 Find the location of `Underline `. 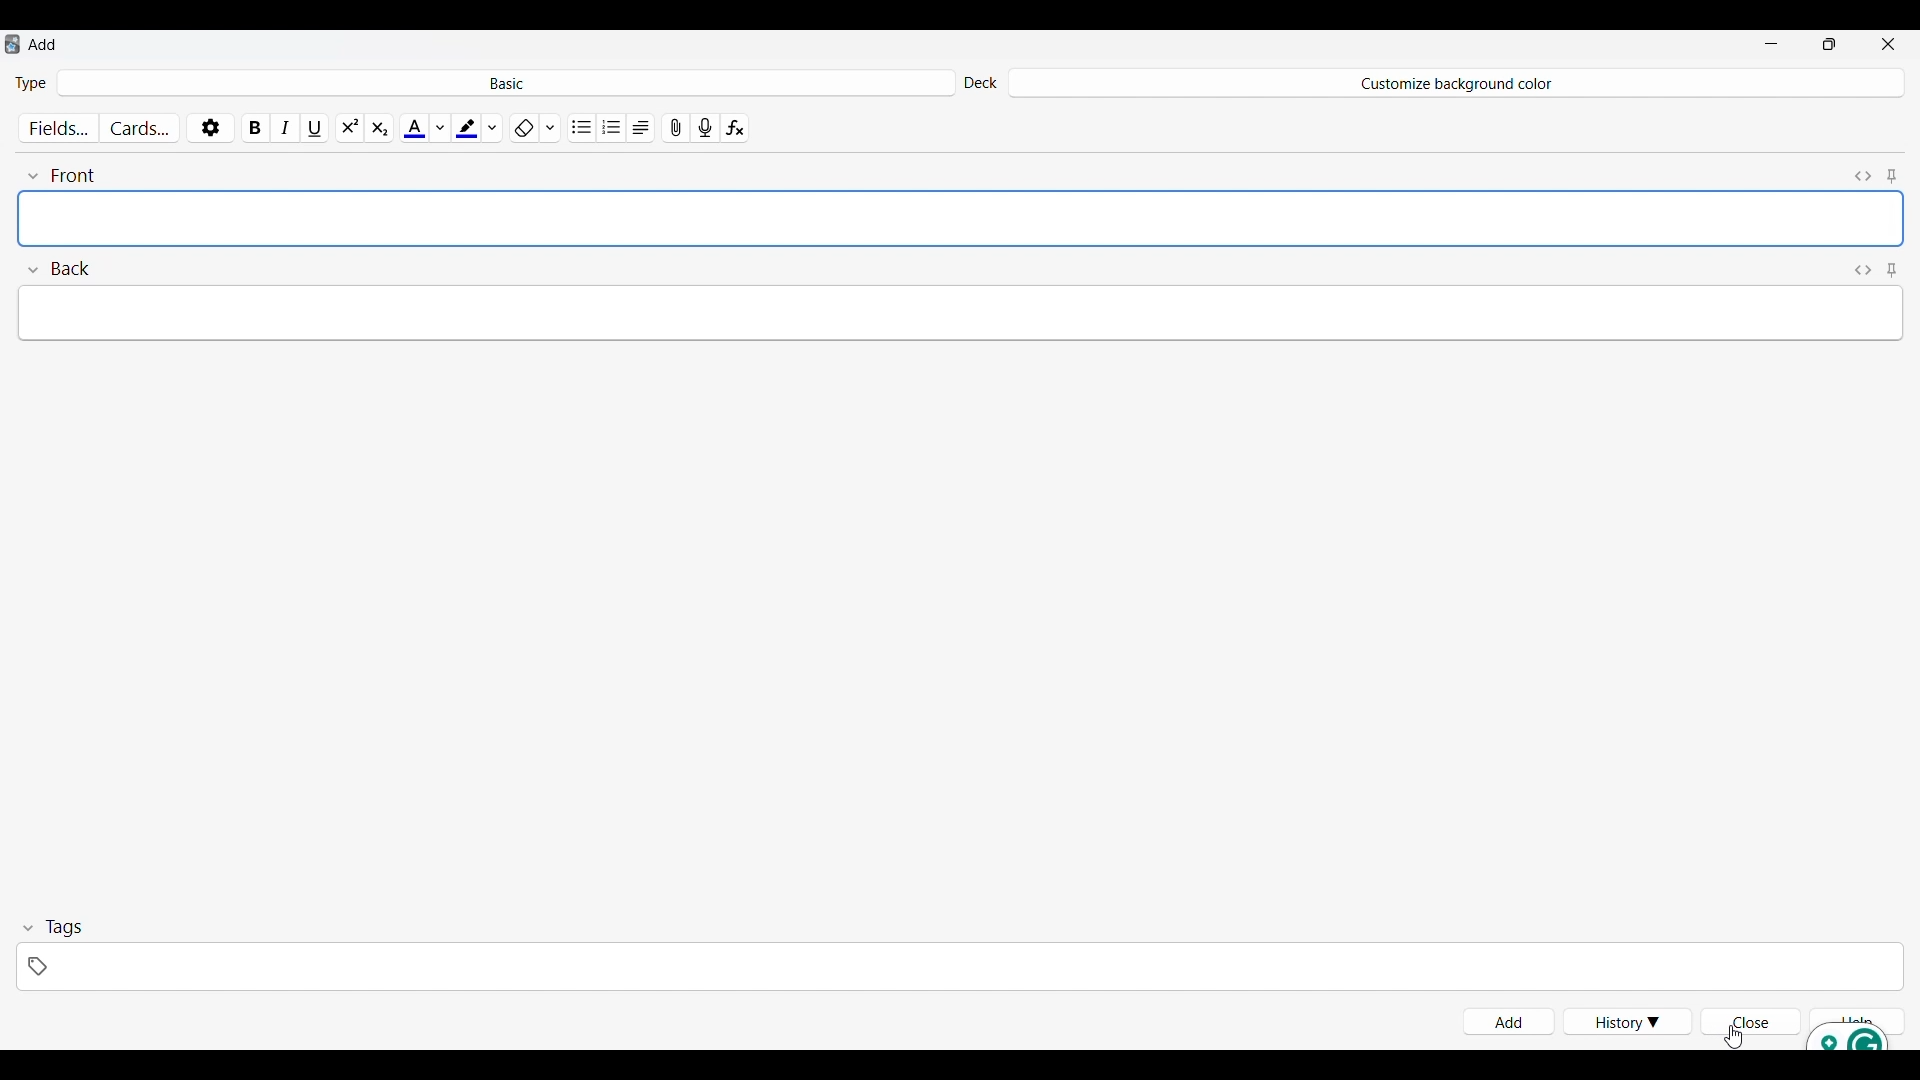

Underline  is located at coordinates (317, 124).